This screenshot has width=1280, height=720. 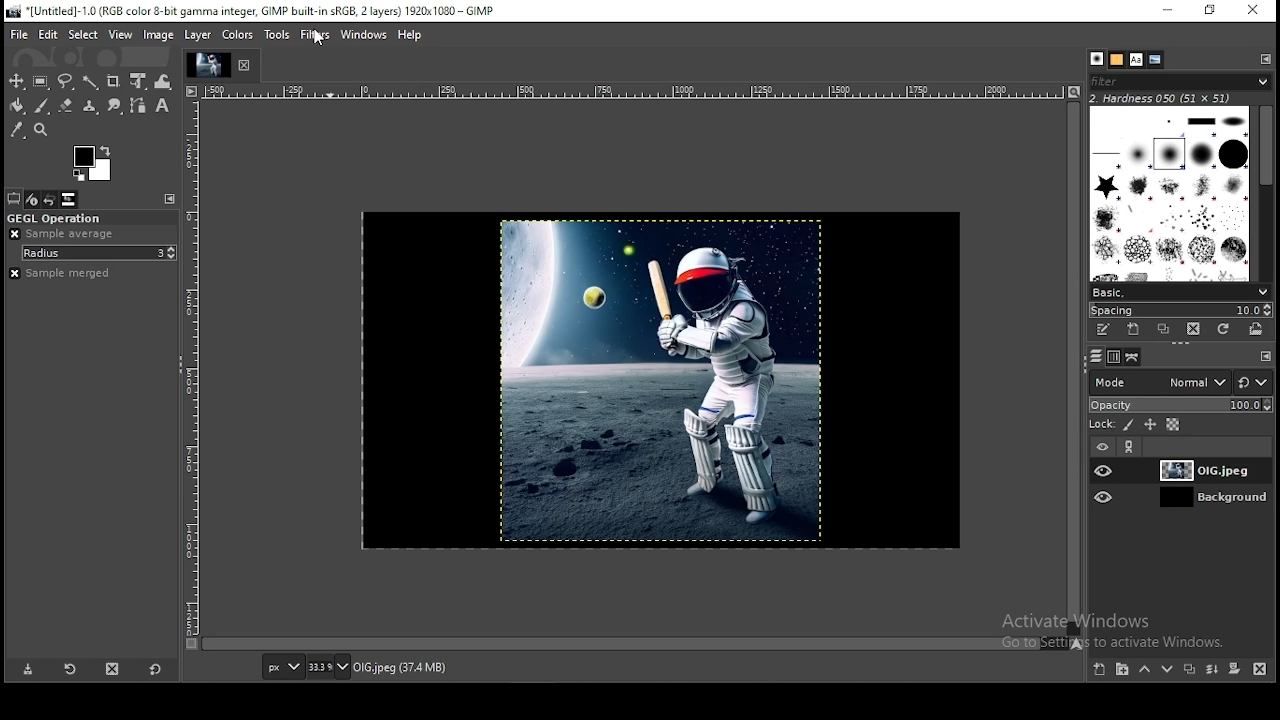 I want to click on zoom tool, so click(x=41, y=130).